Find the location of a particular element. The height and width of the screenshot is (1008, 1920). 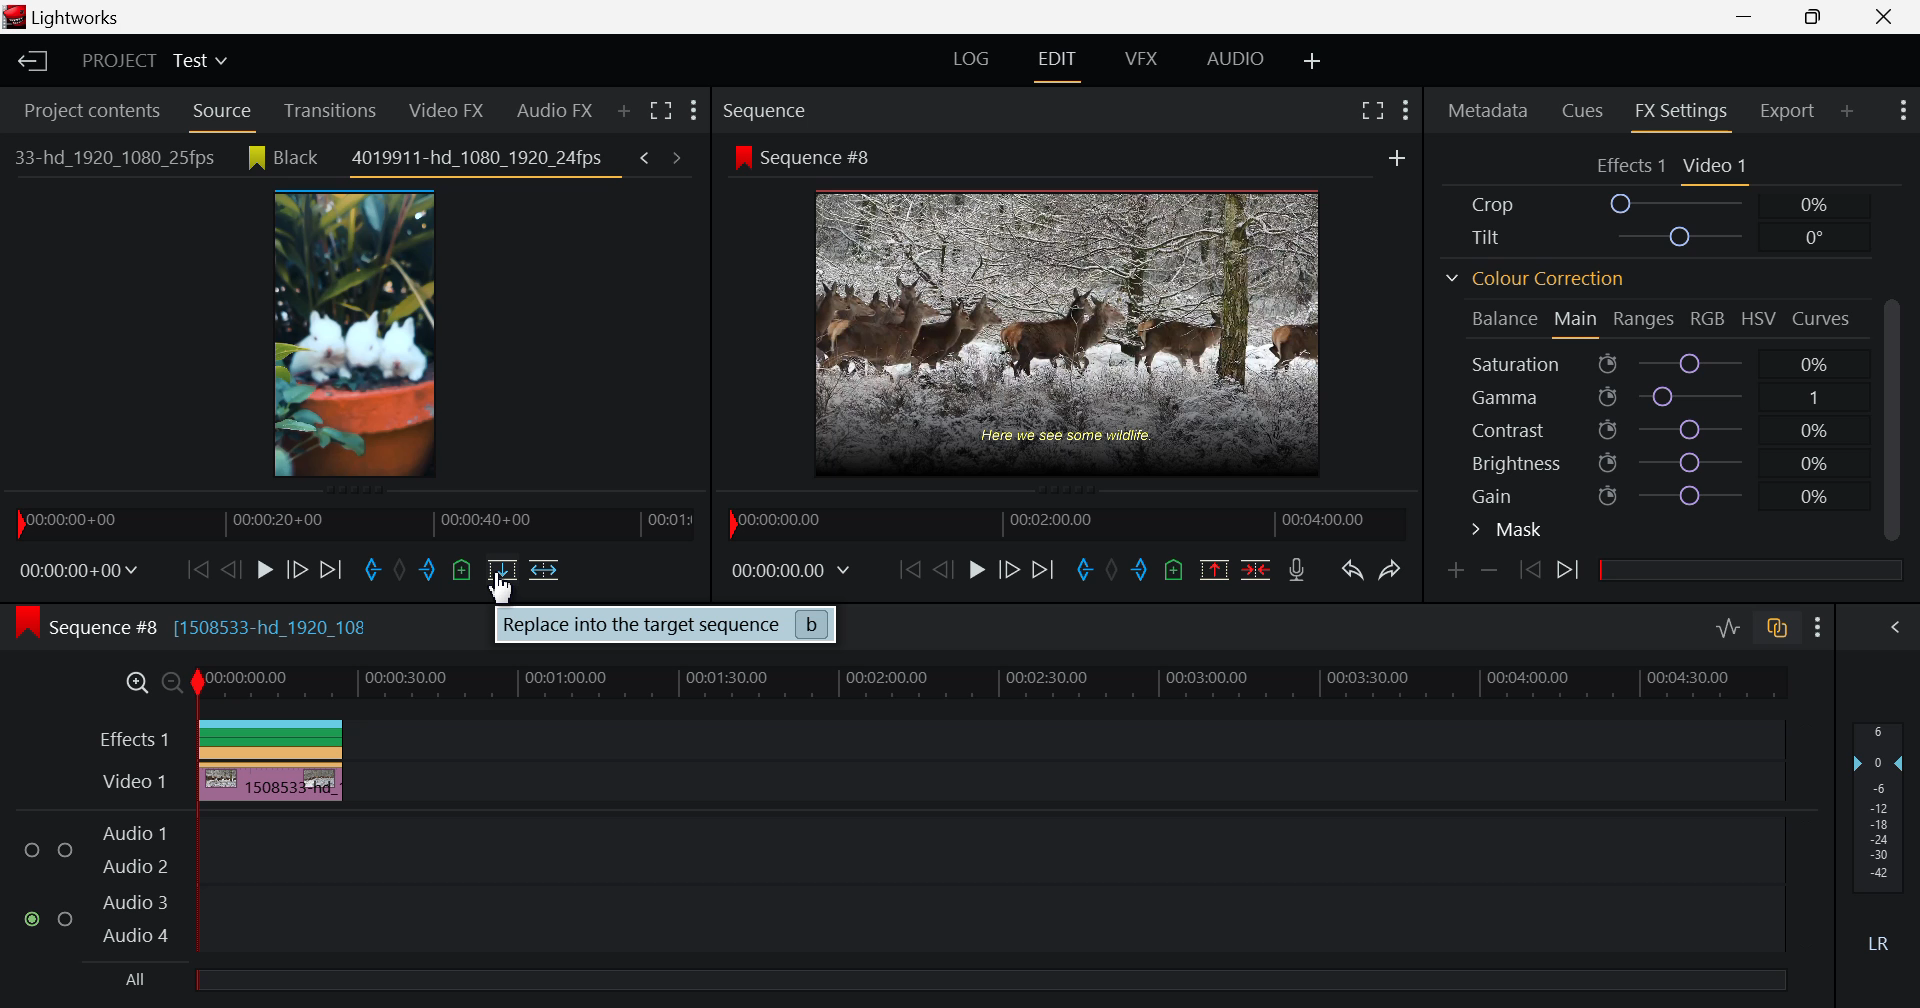

Crop is located at coordinates (1656, 204).